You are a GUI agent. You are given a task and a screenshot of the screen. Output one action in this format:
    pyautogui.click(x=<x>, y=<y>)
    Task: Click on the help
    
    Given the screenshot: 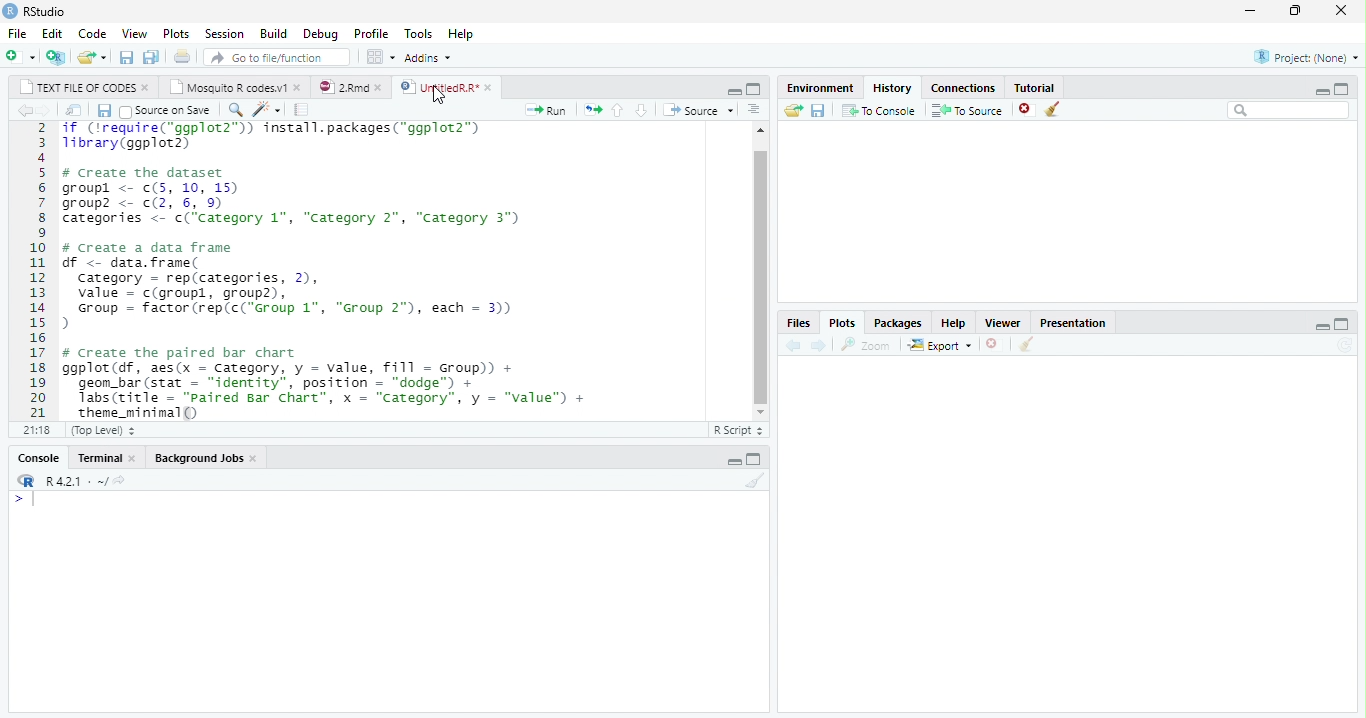 What is the action you would take?
    pyautogui.click(x=954, y=321)
    